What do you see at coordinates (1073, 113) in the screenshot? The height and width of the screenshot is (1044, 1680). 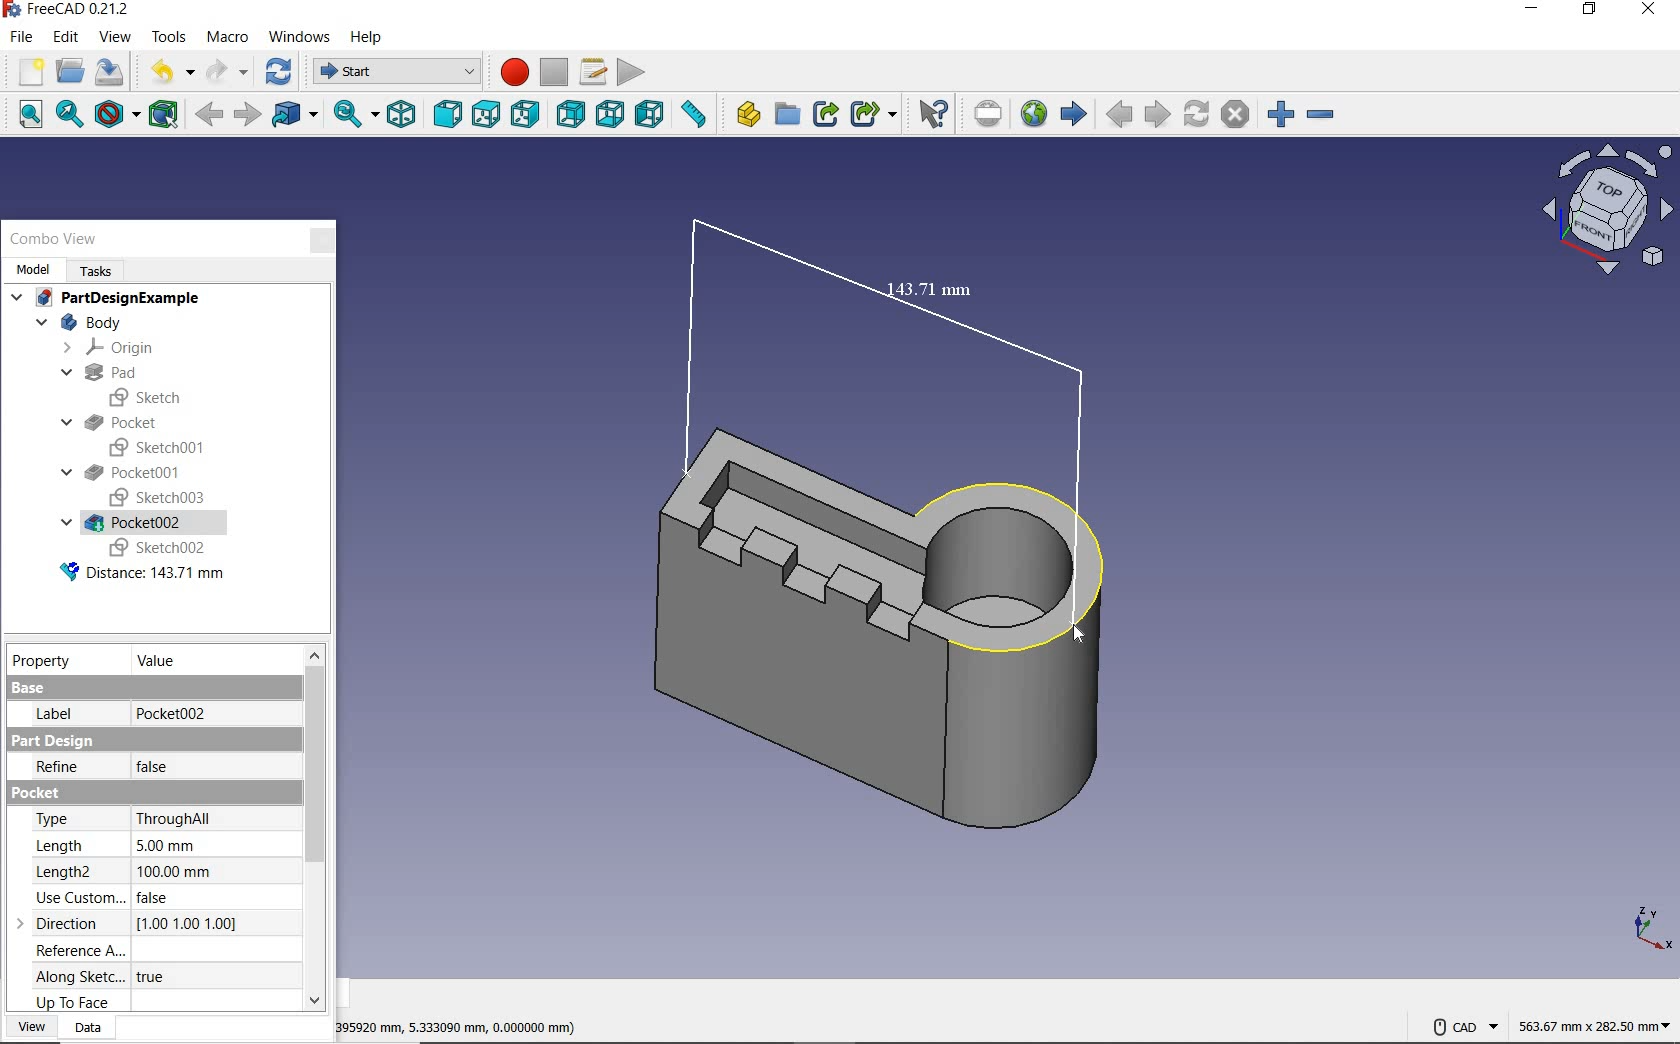 I see `start page` at bounding box center [1073, 113].